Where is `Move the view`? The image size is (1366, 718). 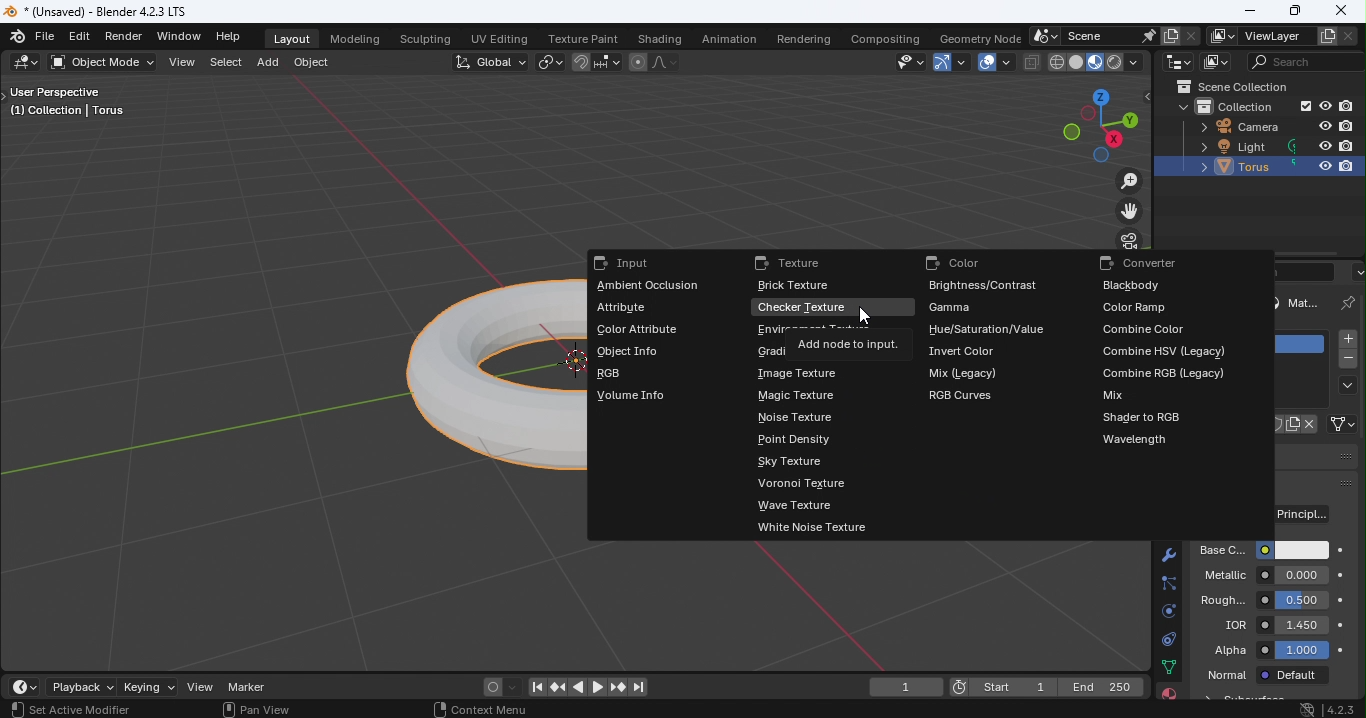 Move the view is located at coordinates (1128, 210).